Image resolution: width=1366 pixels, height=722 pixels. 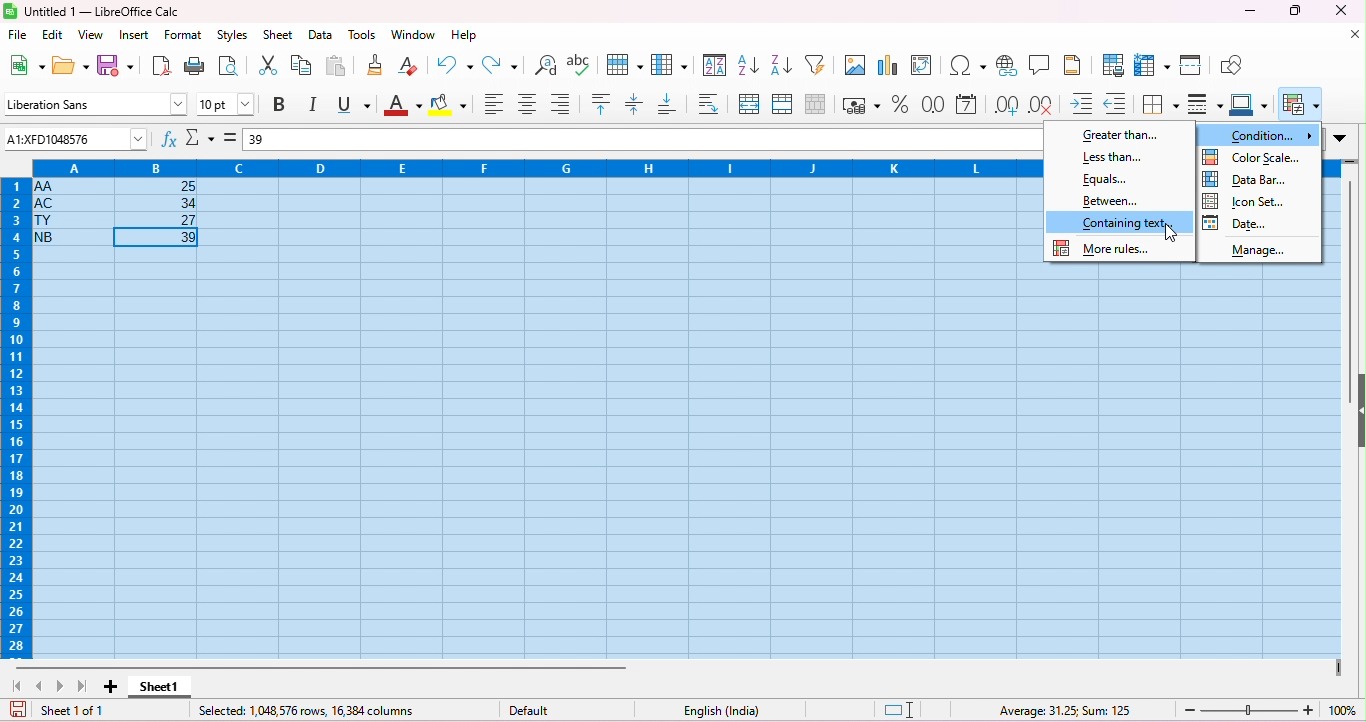 What do you see at coordinates (308, 710) in the screenshot?
I see `selected row and columns` at bounding box center [308, 710].